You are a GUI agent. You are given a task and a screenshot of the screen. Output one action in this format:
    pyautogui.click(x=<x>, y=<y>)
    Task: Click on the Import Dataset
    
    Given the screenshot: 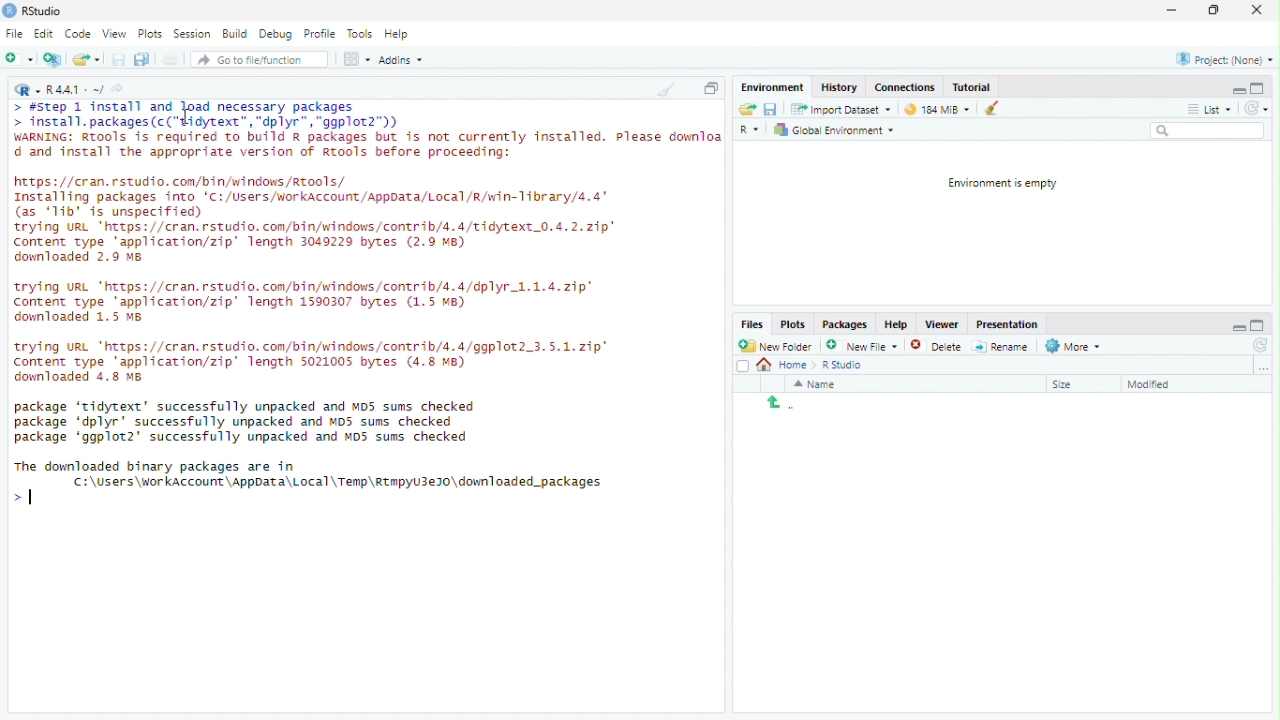 What is the action you would take?
    pyautogui.click(x=844, y=110)
    